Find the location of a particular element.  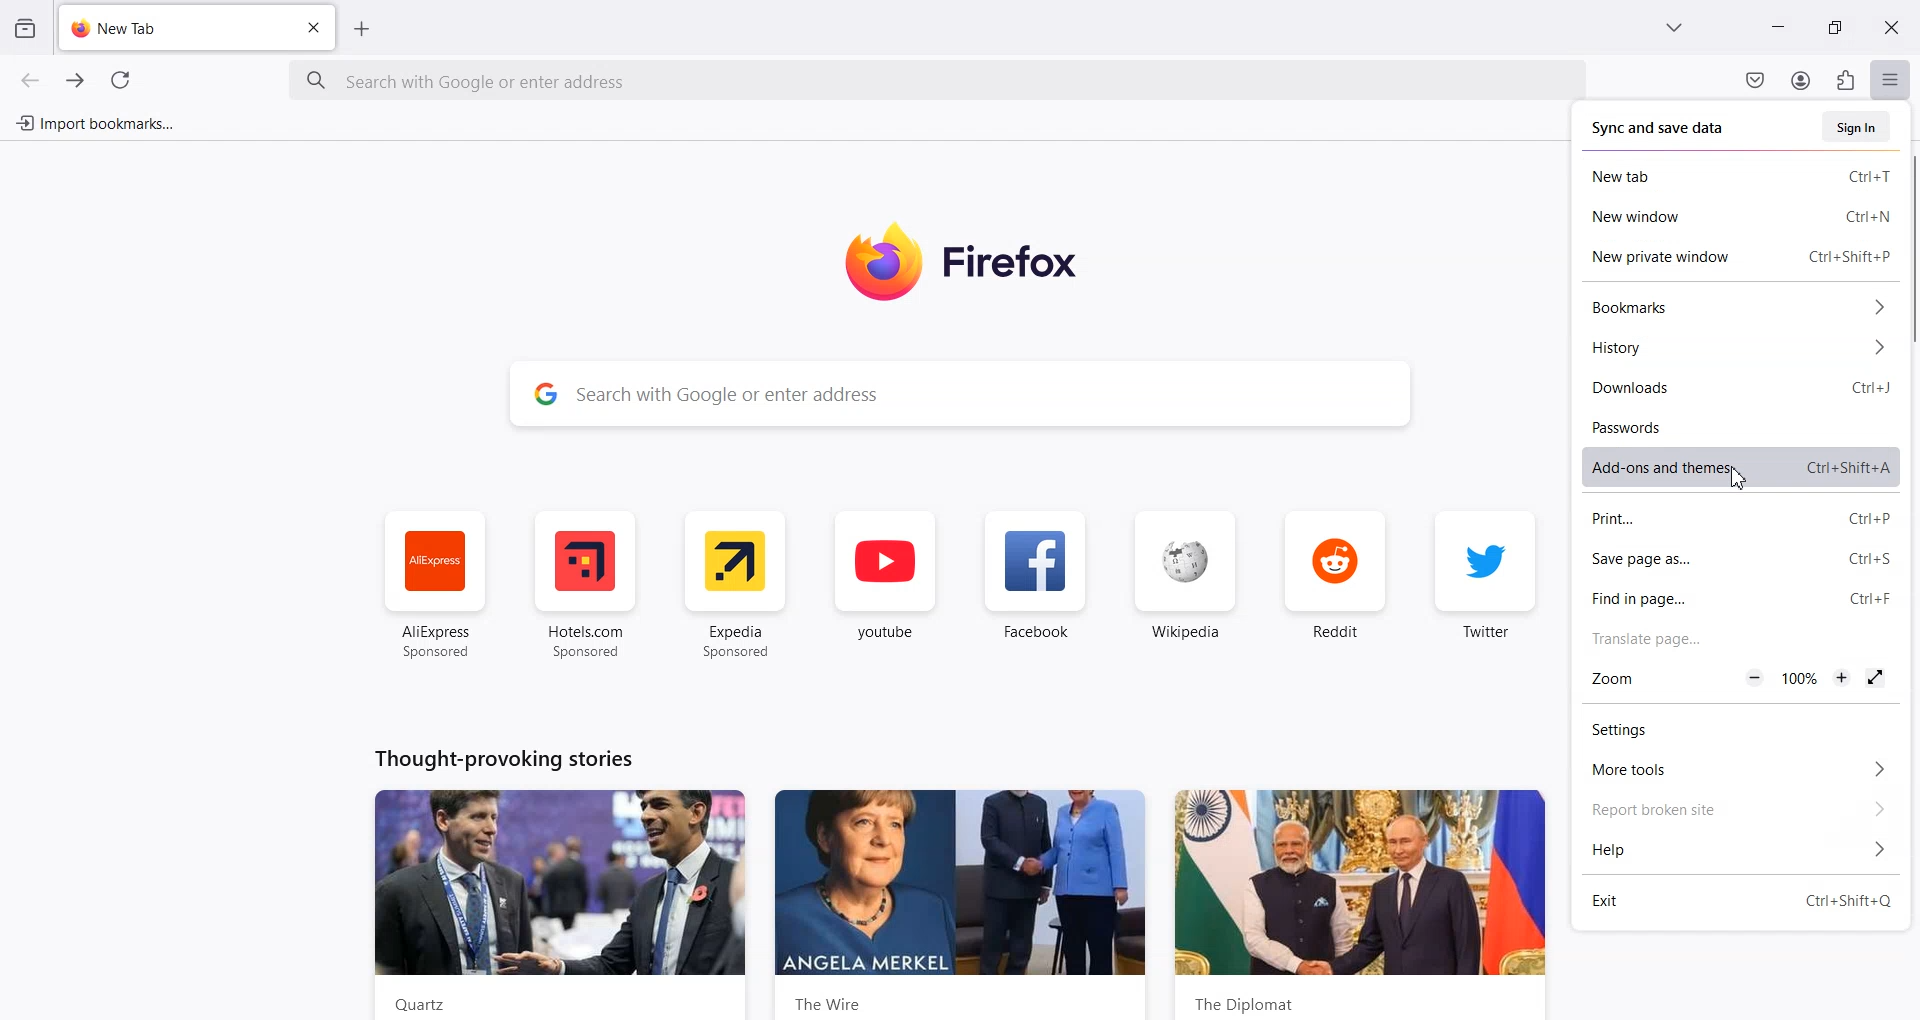

Report broken site is located at coordinates (1738, 809).